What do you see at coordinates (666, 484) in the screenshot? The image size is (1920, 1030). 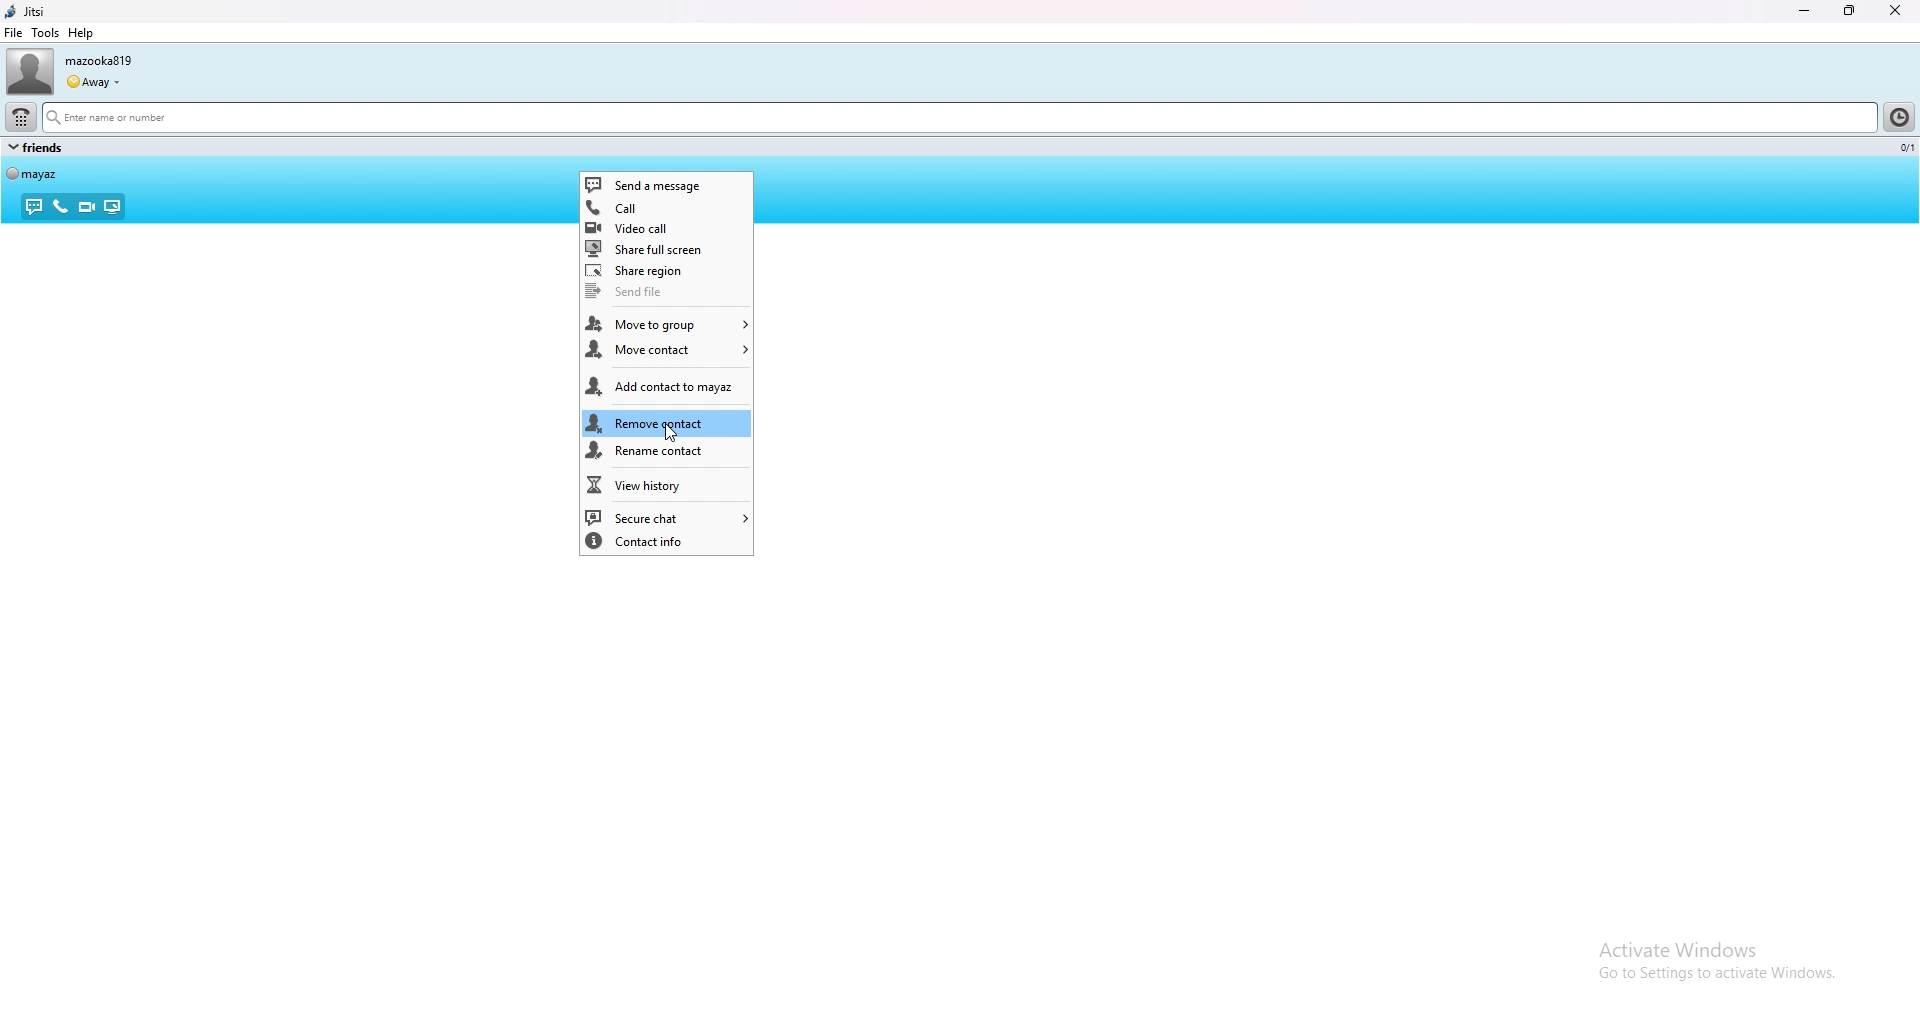 I see `view history` at bounding box center [666, 484].